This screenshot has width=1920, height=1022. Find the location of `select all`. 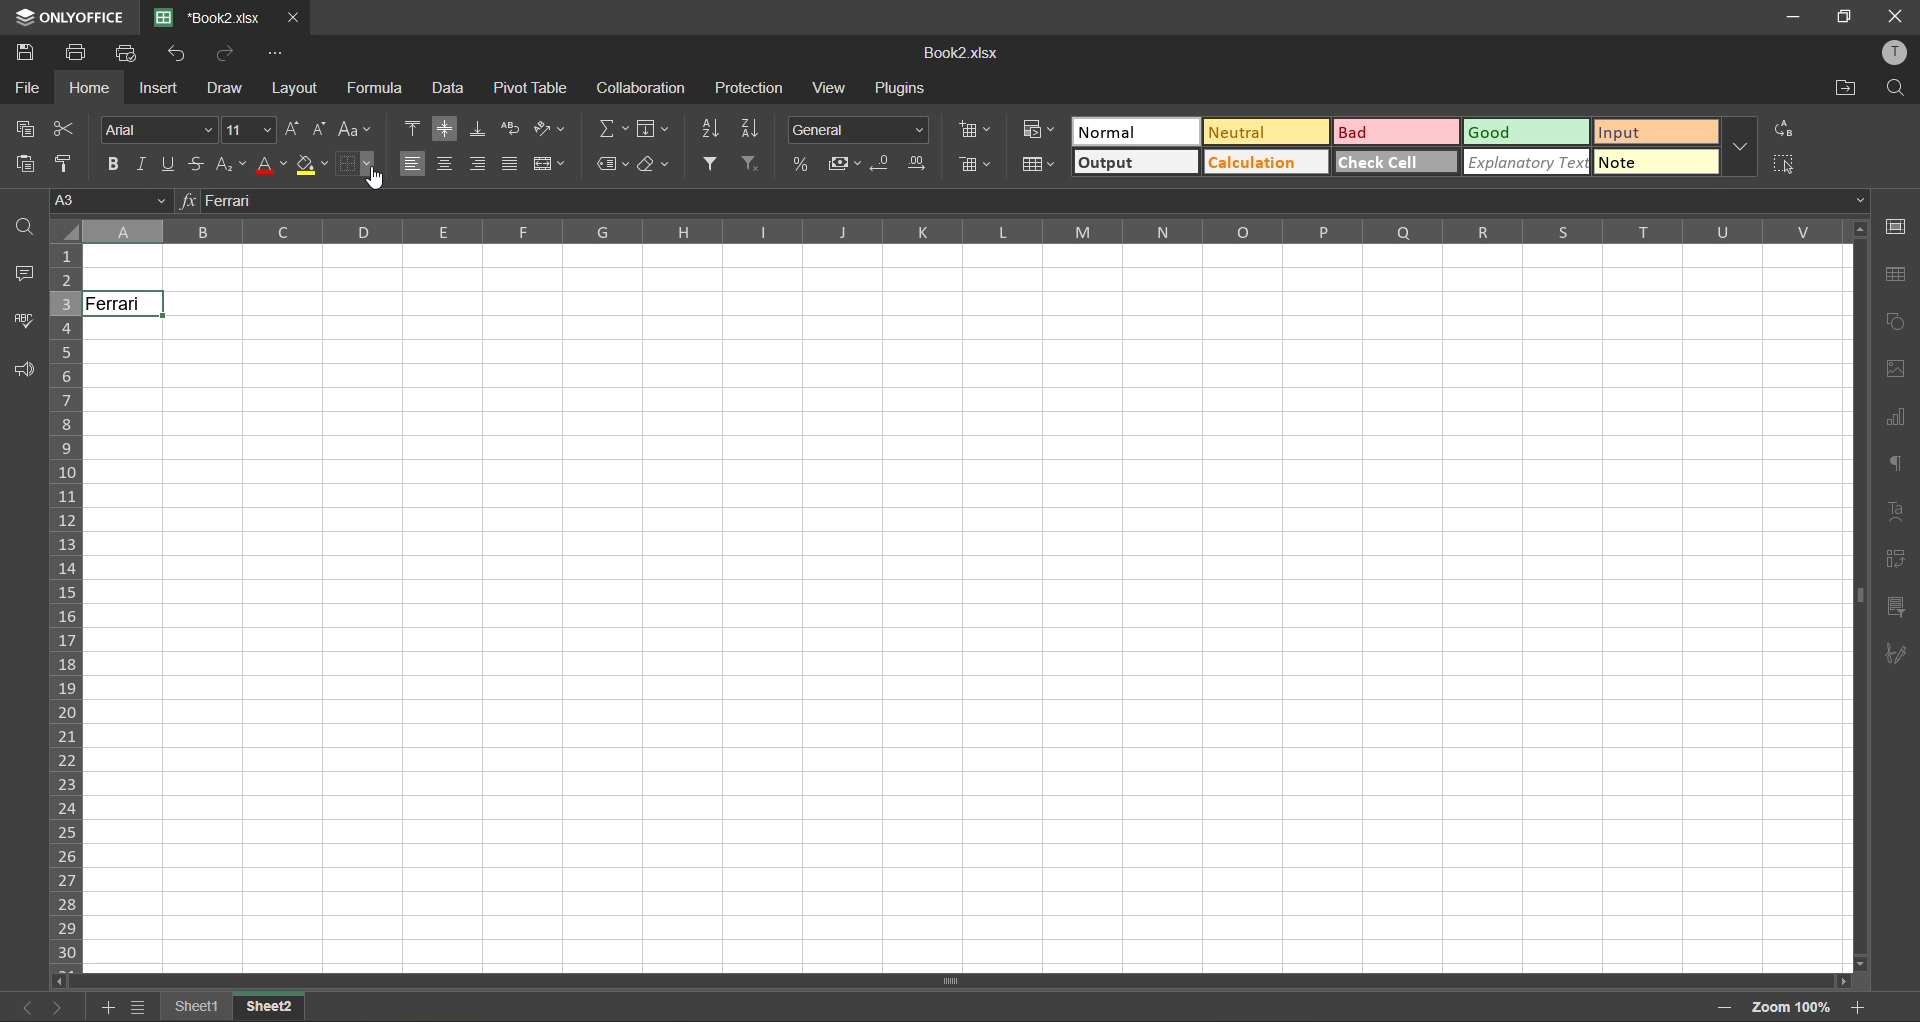

select all is located at coordinates (1782, 165).